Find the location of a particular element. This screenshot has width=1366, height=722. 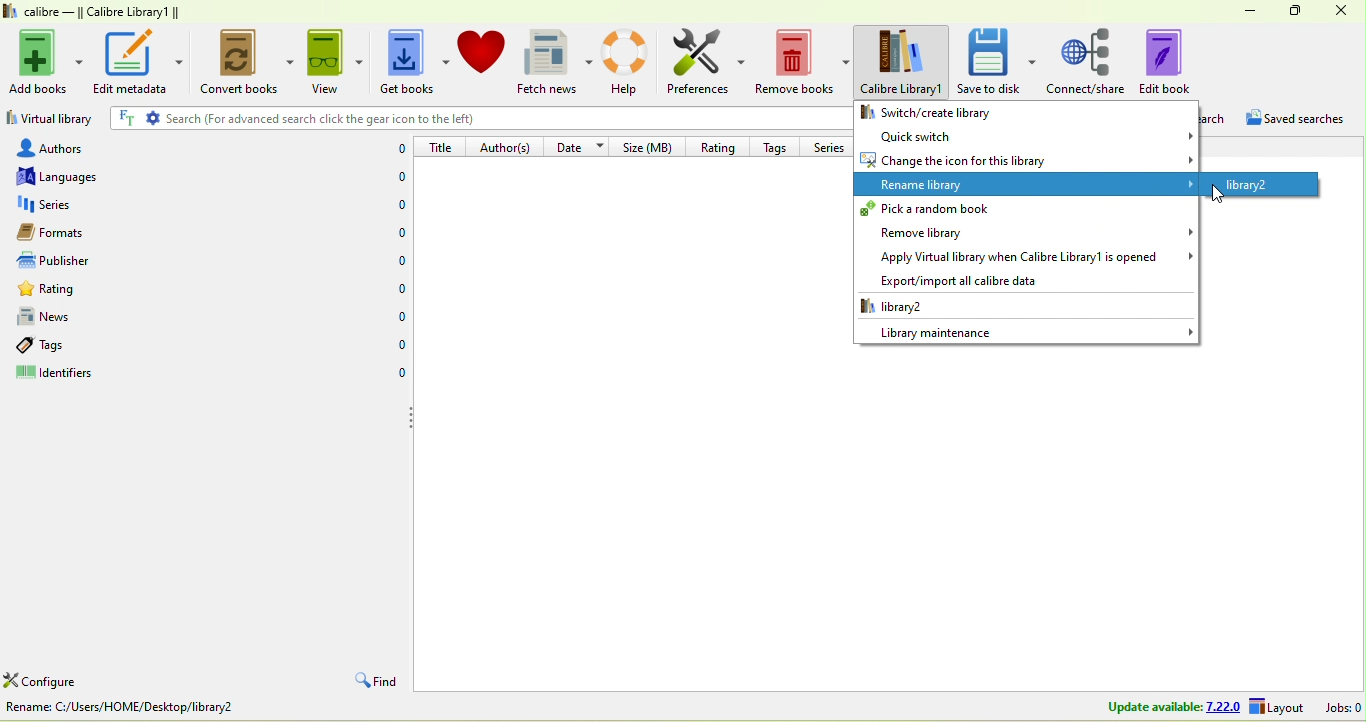

edit metadata is located at coordinates (138, 61).